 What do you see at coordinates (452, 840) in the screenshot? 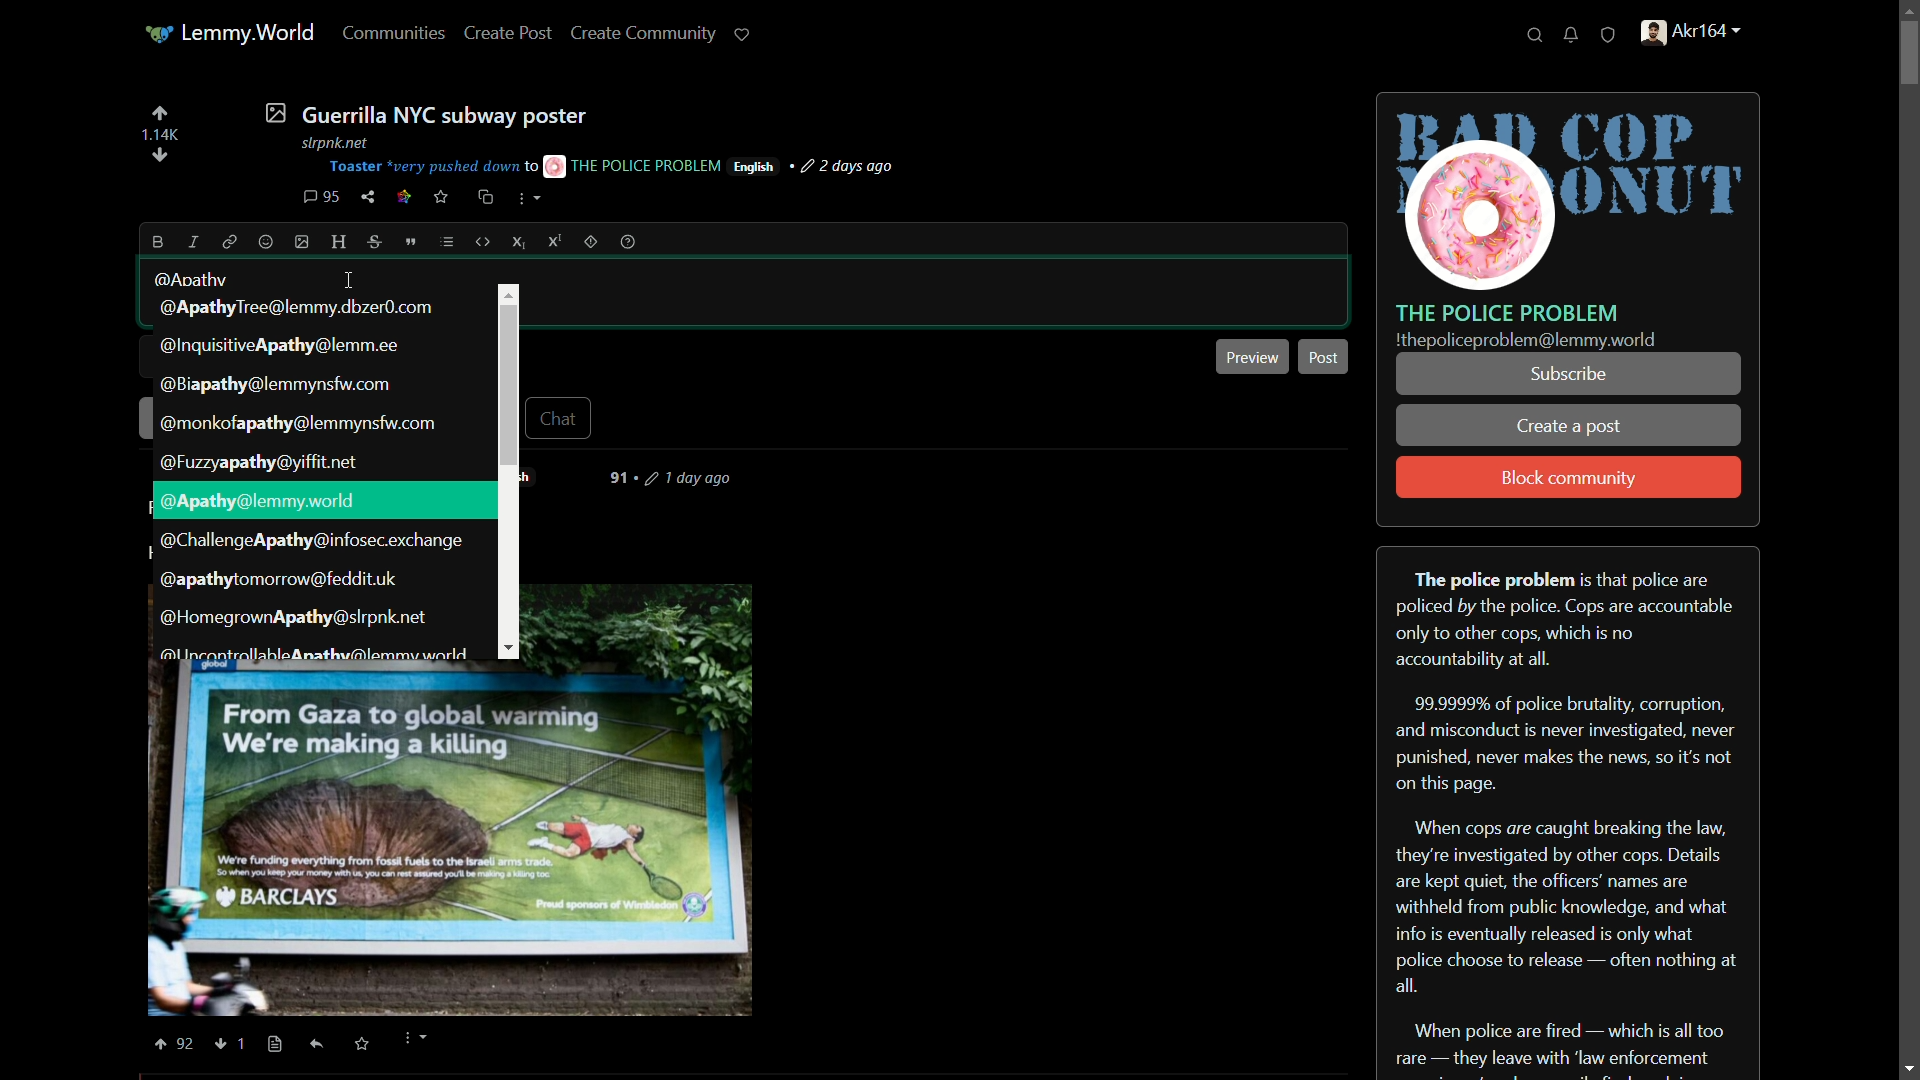
I see `POST IMAGE` at bounding box center [452, 840].